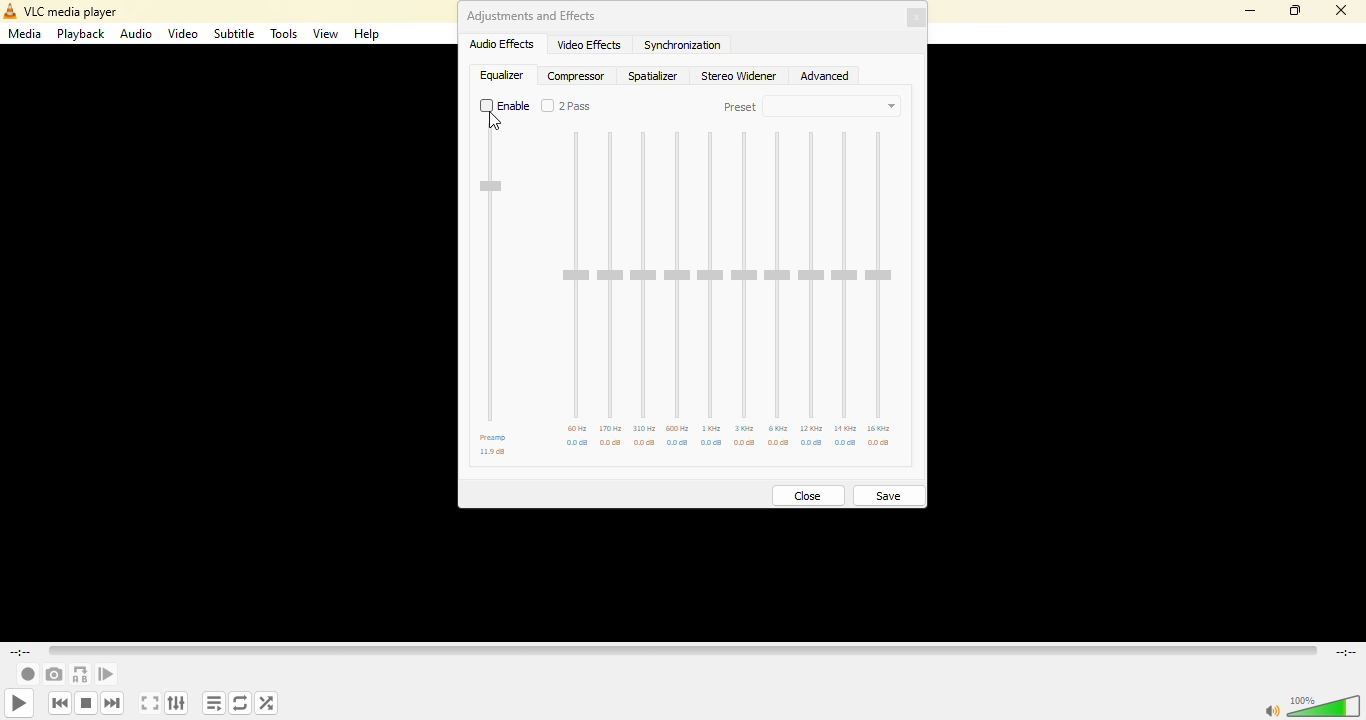  I want to click on adjustments and effects, so click(532, 16).